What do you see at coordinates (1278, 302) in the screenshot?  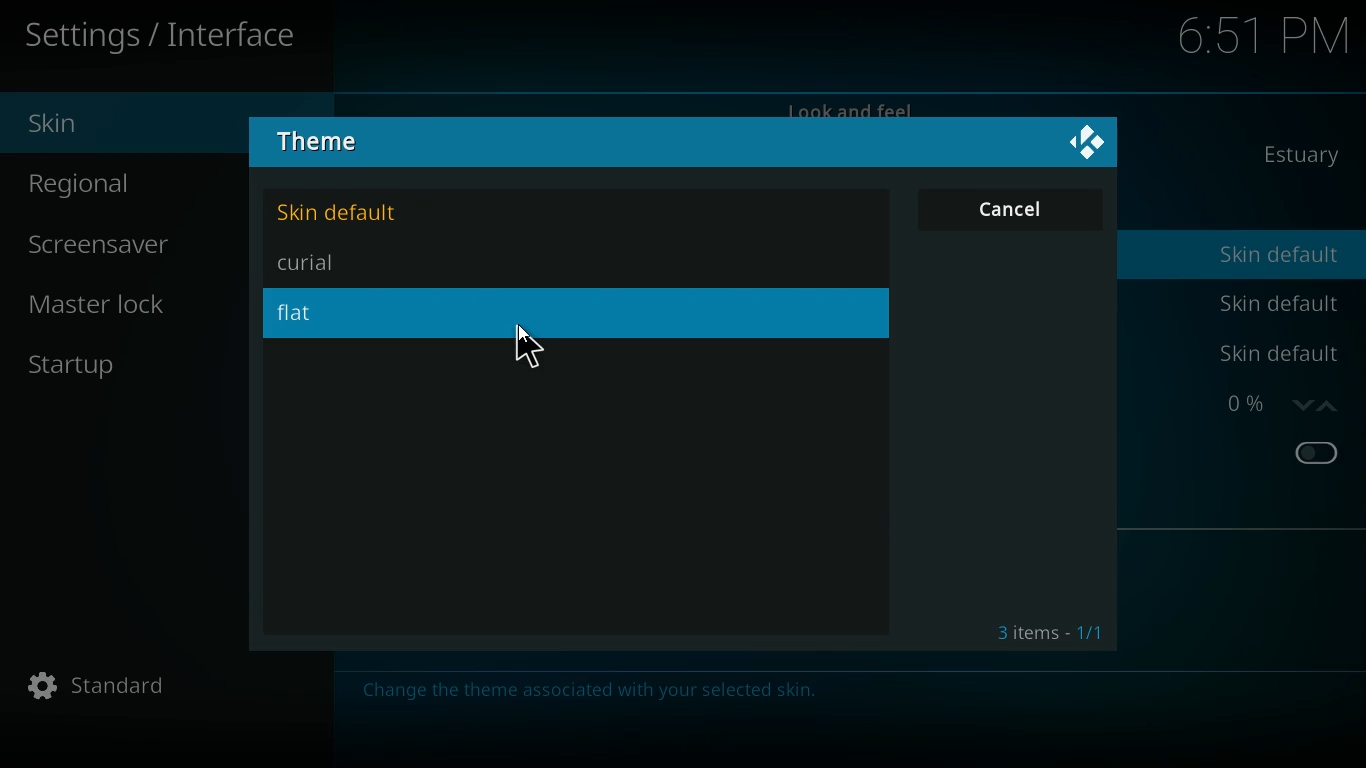 I see `skin default` at bounding box center [1278, 302].